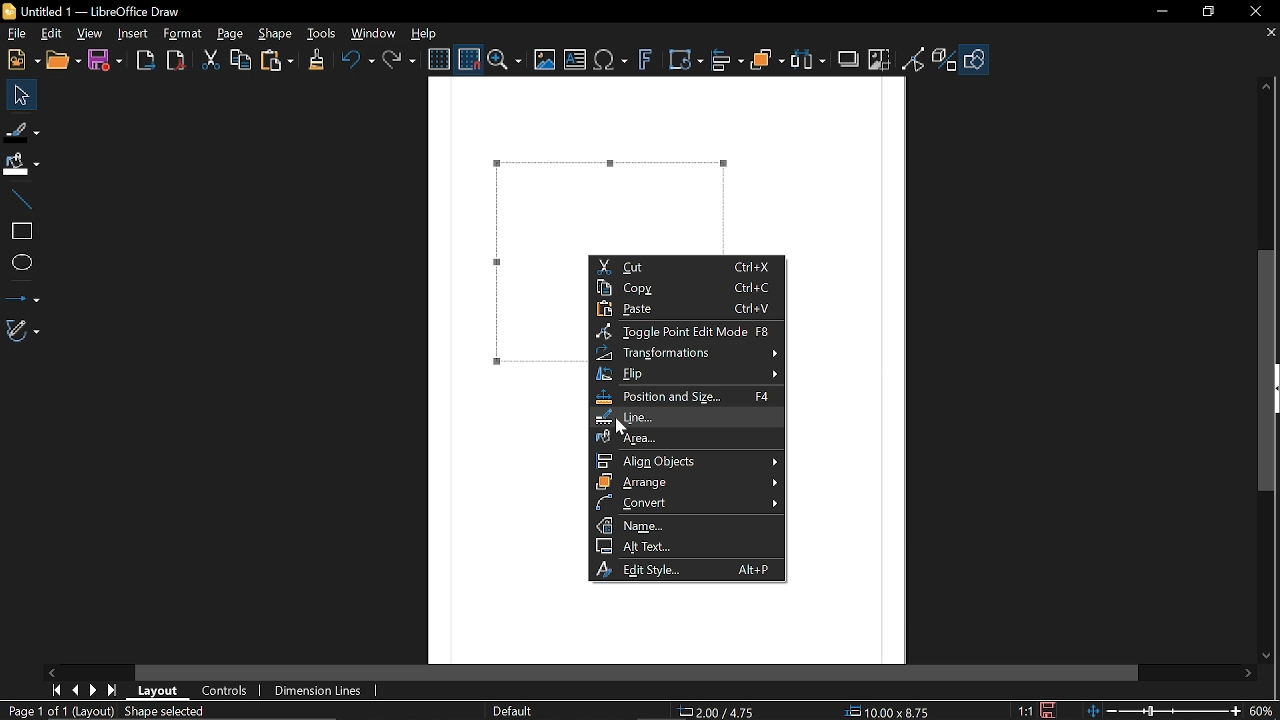 Image resolution: width=1280 pixels, height=720 pixels. I want to click on Flip, so click(686, 374).